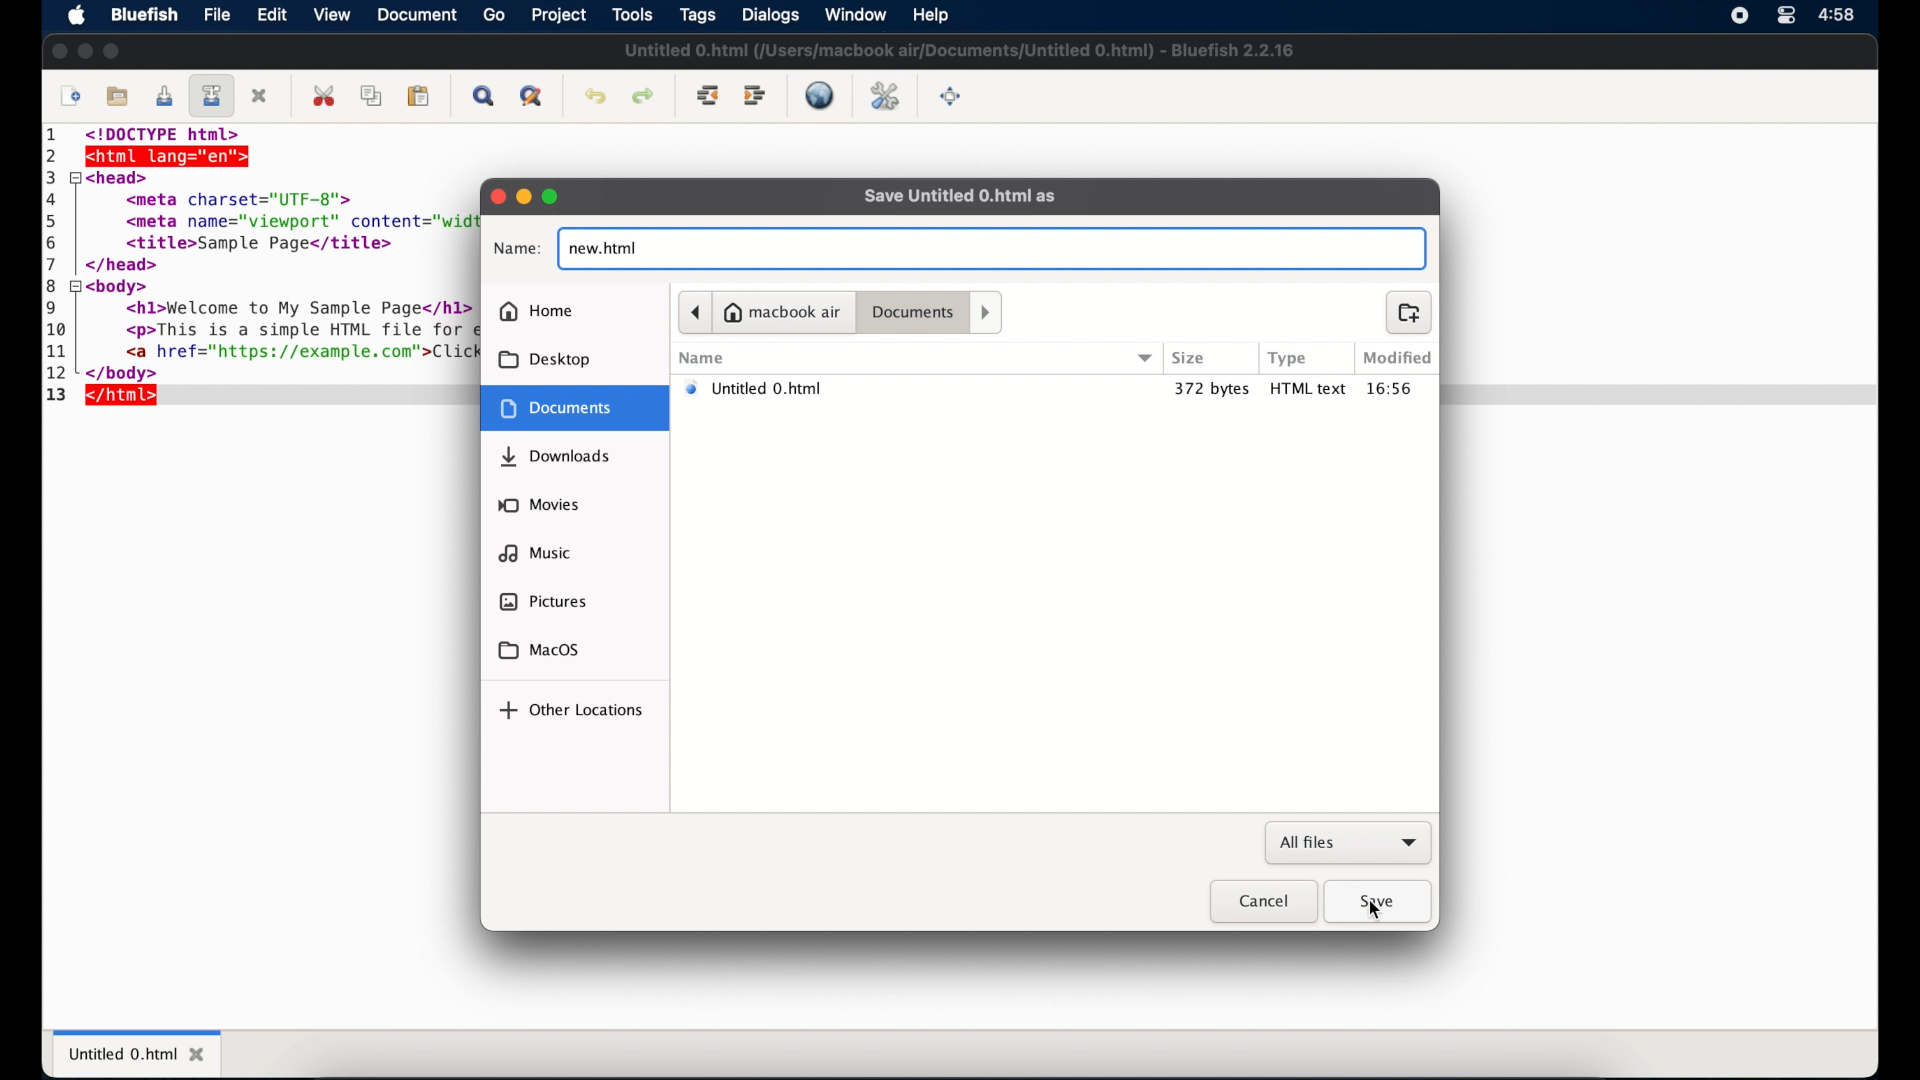  What do you see at coordinates (119, 97) in the screenshot?
I see `open` at bounding box center [119, 97].